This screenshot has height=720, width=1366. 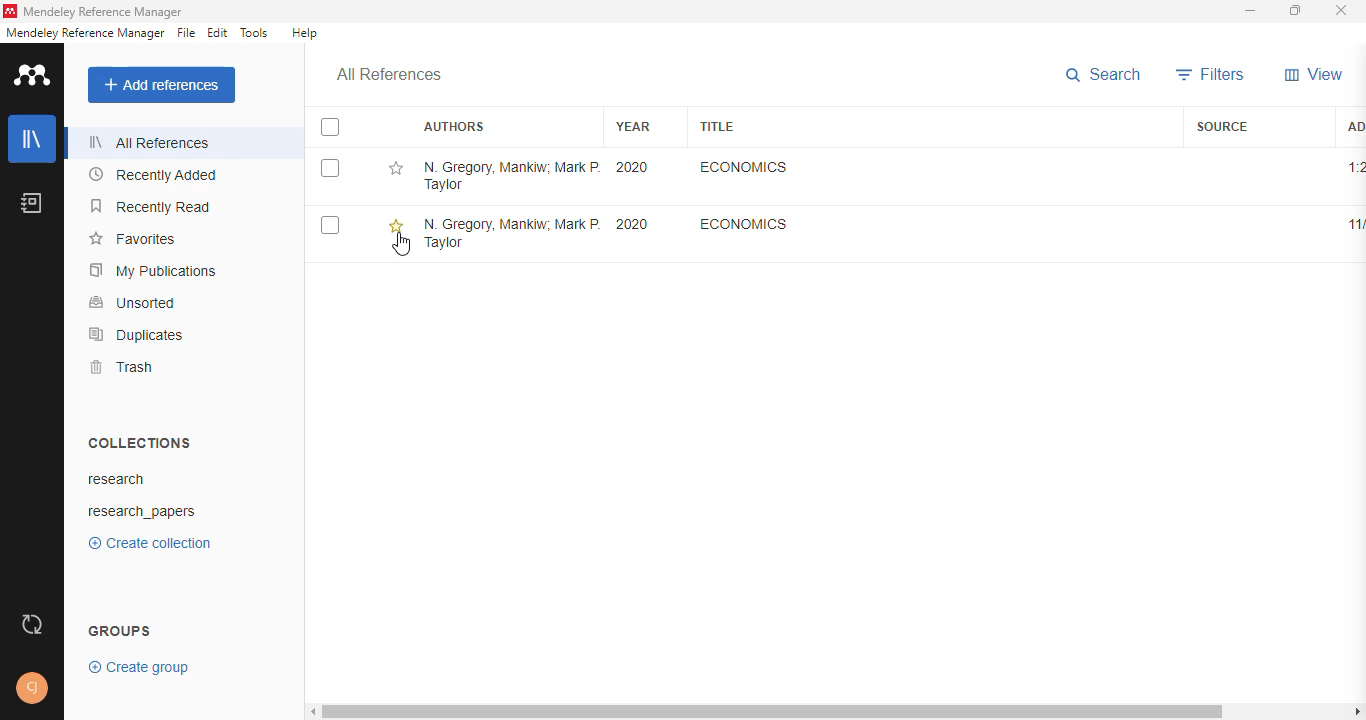 What do you see at coordinates (331, 128) in the screenshot?
I see `select` at bounding box center [331, 128].